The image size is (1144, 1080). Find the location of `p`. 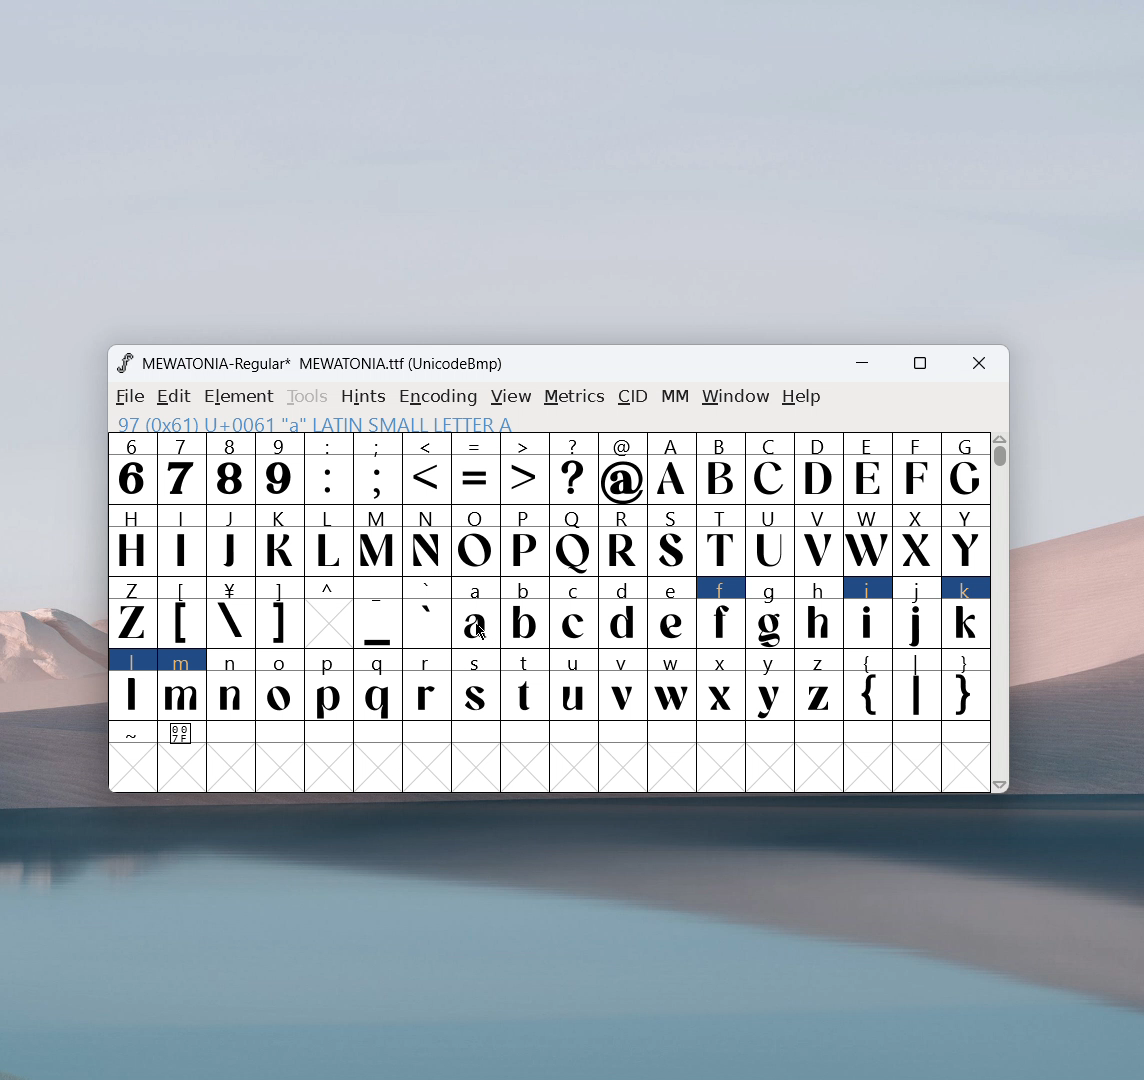

p is located at coordinates (331, 686).